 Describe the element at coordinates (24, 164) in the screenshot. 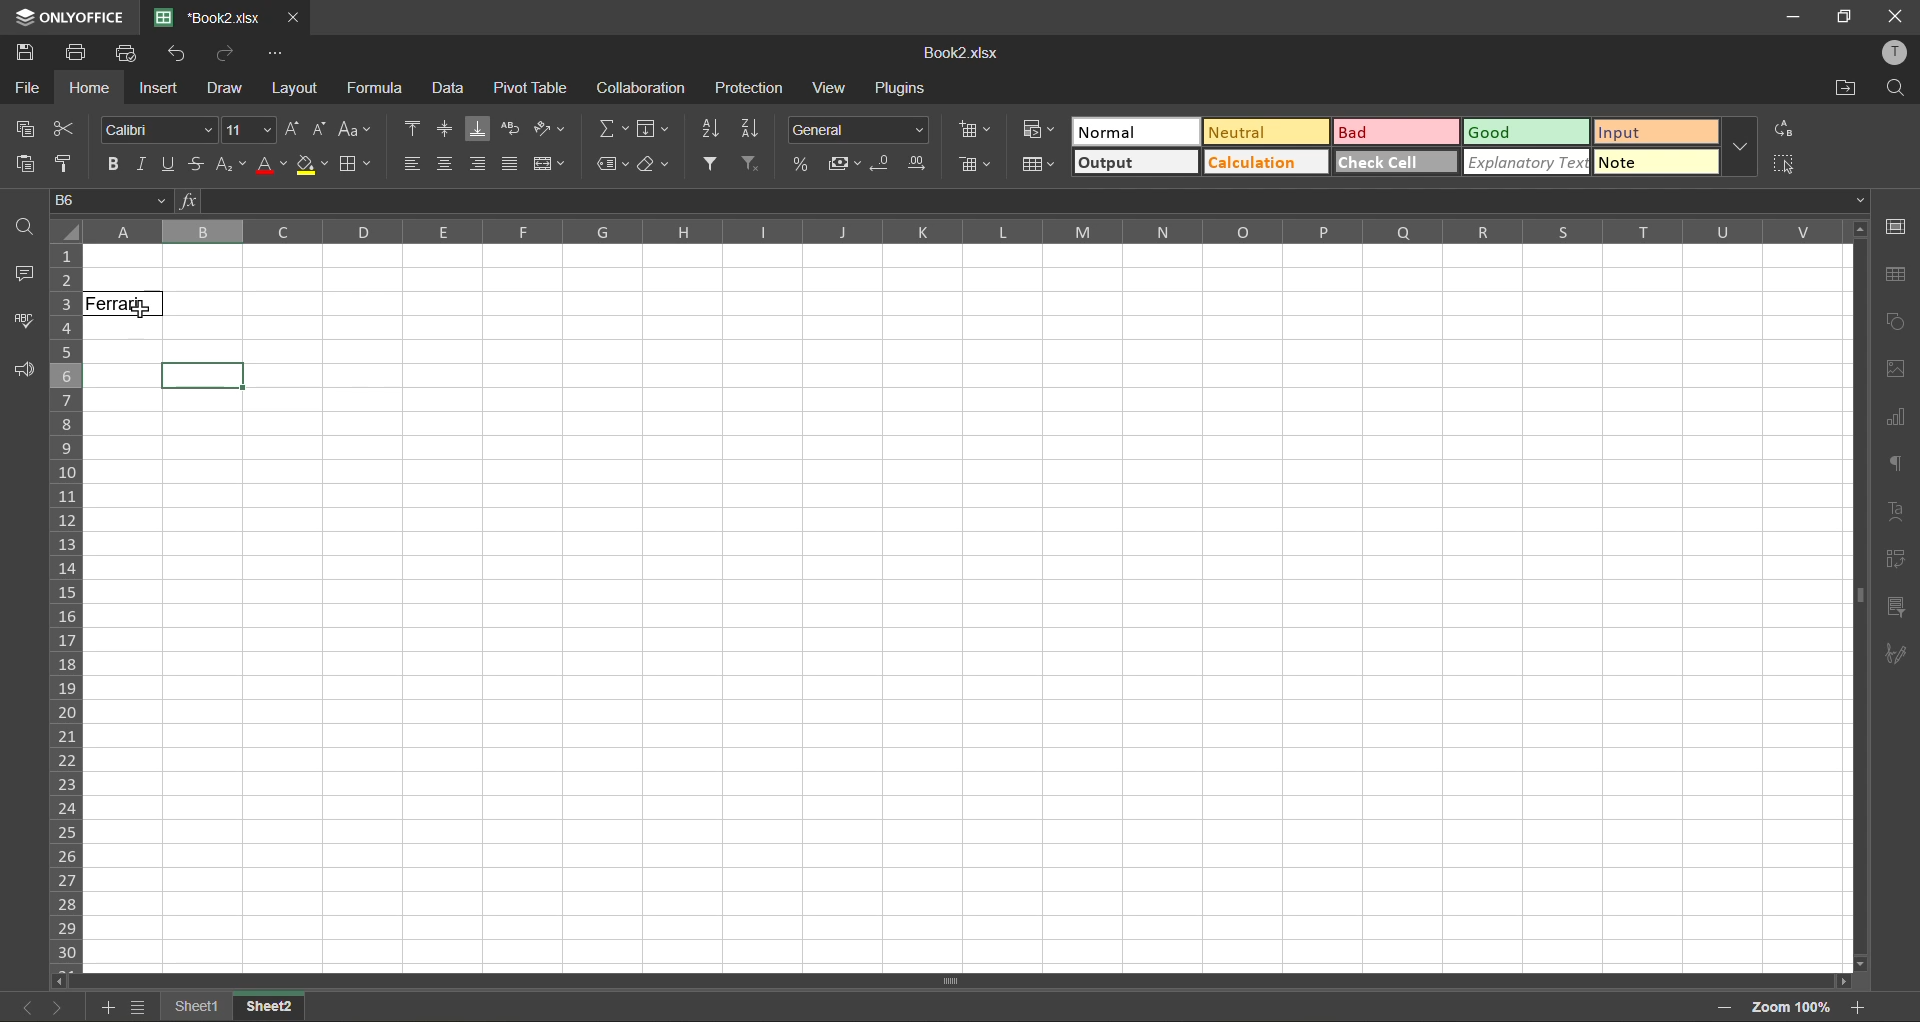

I see `paste` at that location.